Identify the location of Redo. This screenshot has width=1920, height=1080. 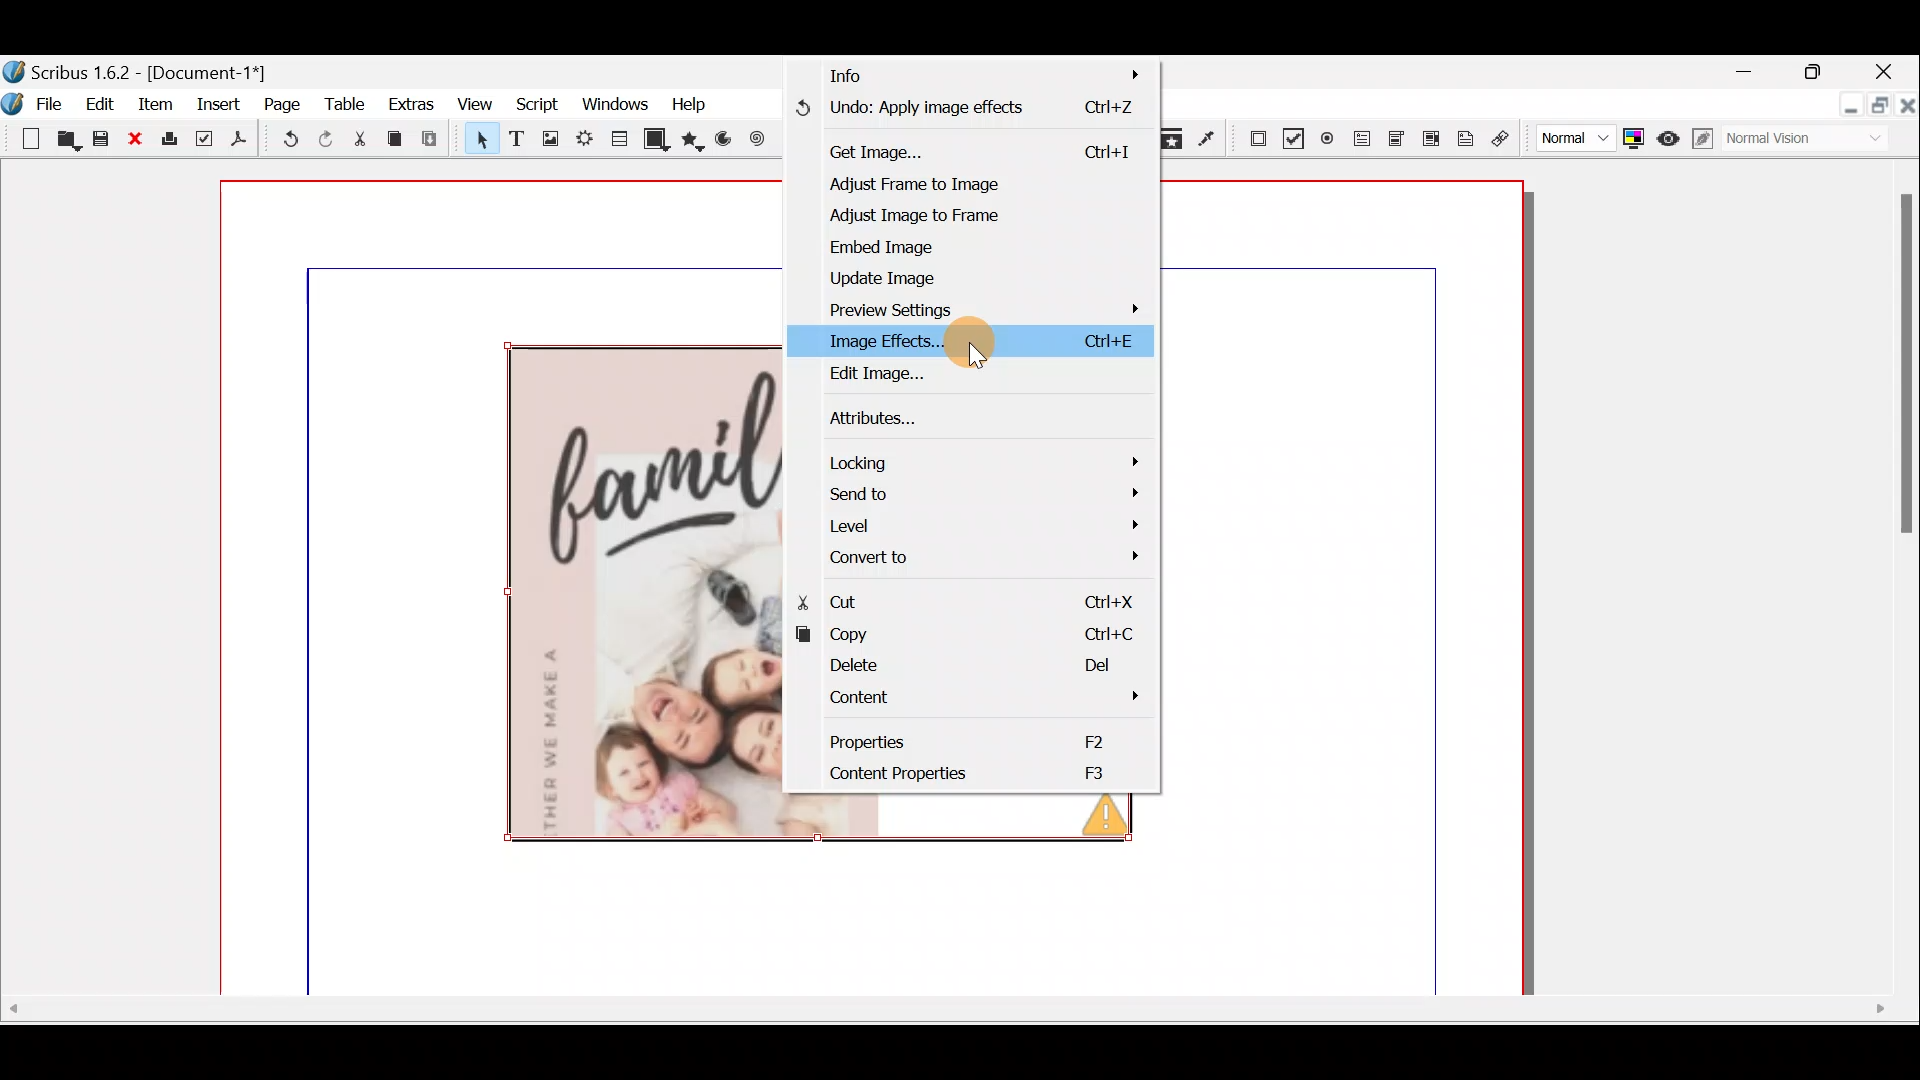
(322, 140).